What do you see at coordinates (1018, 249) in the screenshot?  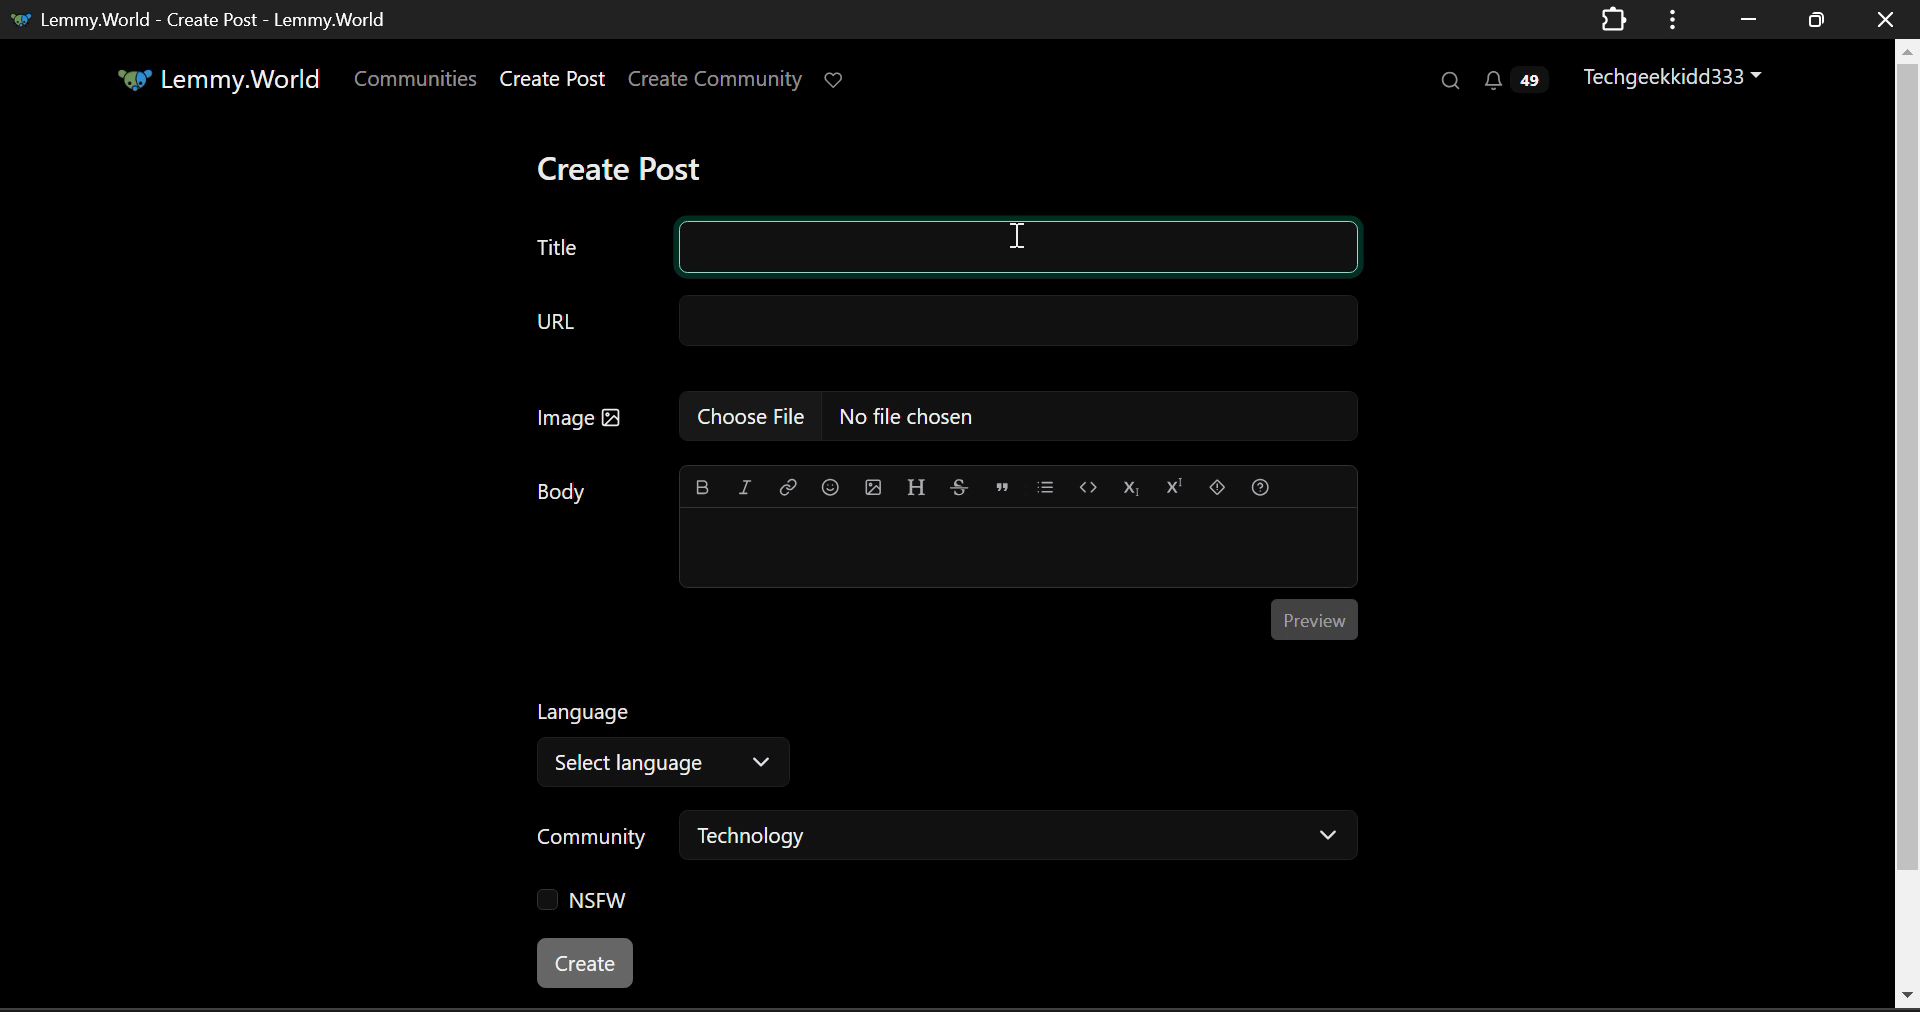 I see `Textbox Selected for Typing` at bounding box center [1018, 249].